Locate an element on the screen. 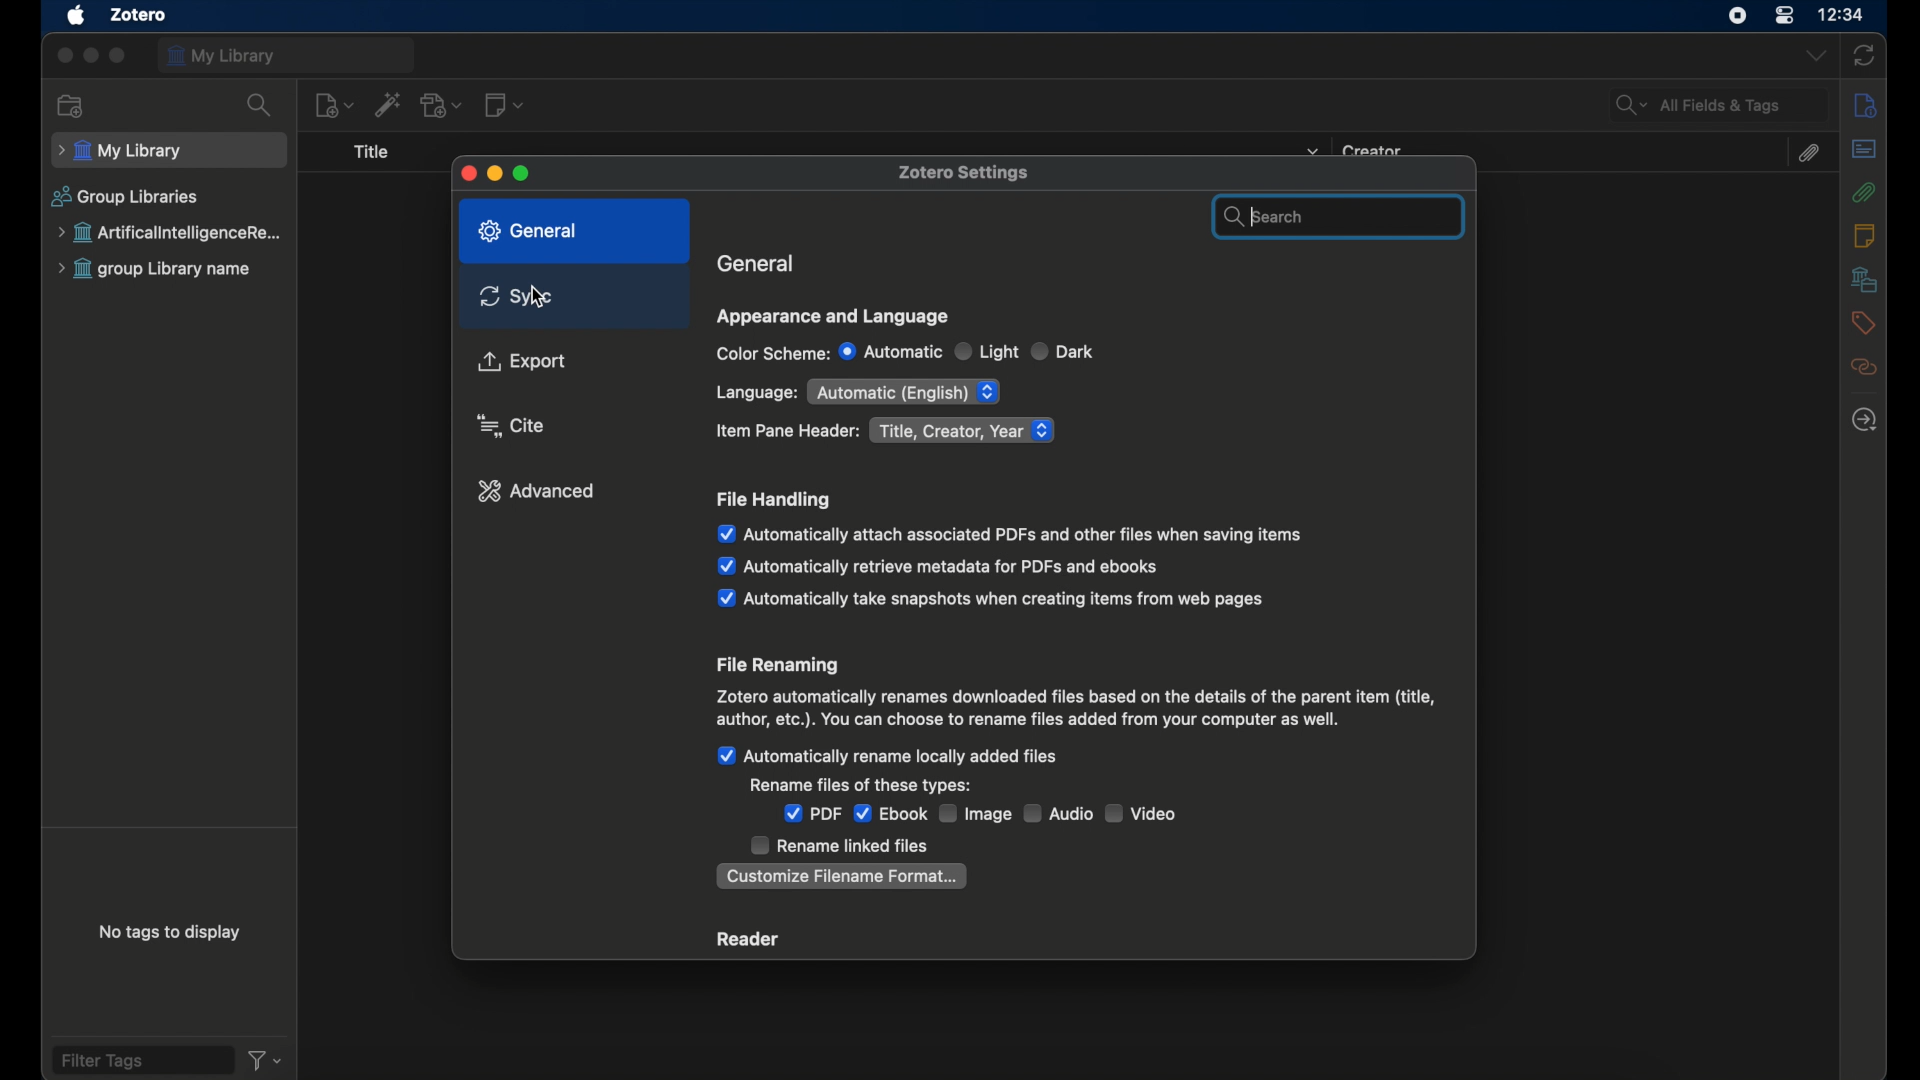 This screenshot has width=1920, height=1080. search bar is located at coordinates (1338, 219).